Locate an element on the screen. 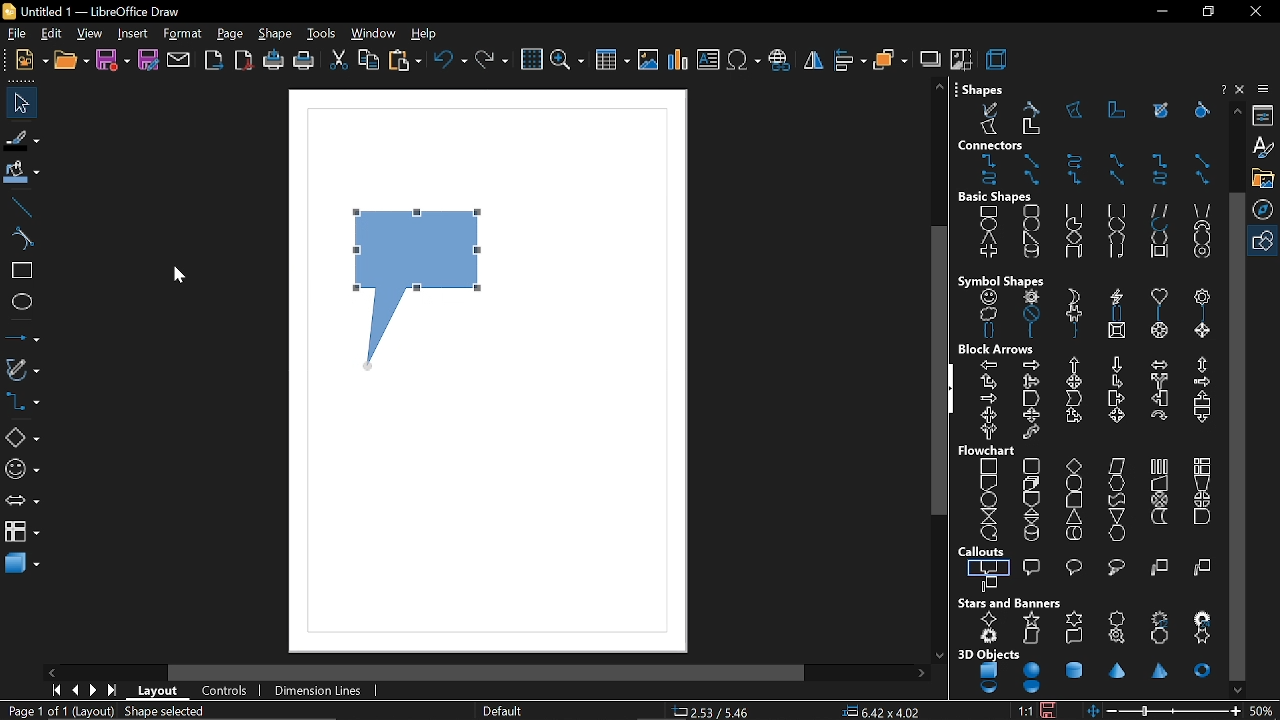 This screenshot has width=1280, height=720. grid is located at coordinates (530, 61).